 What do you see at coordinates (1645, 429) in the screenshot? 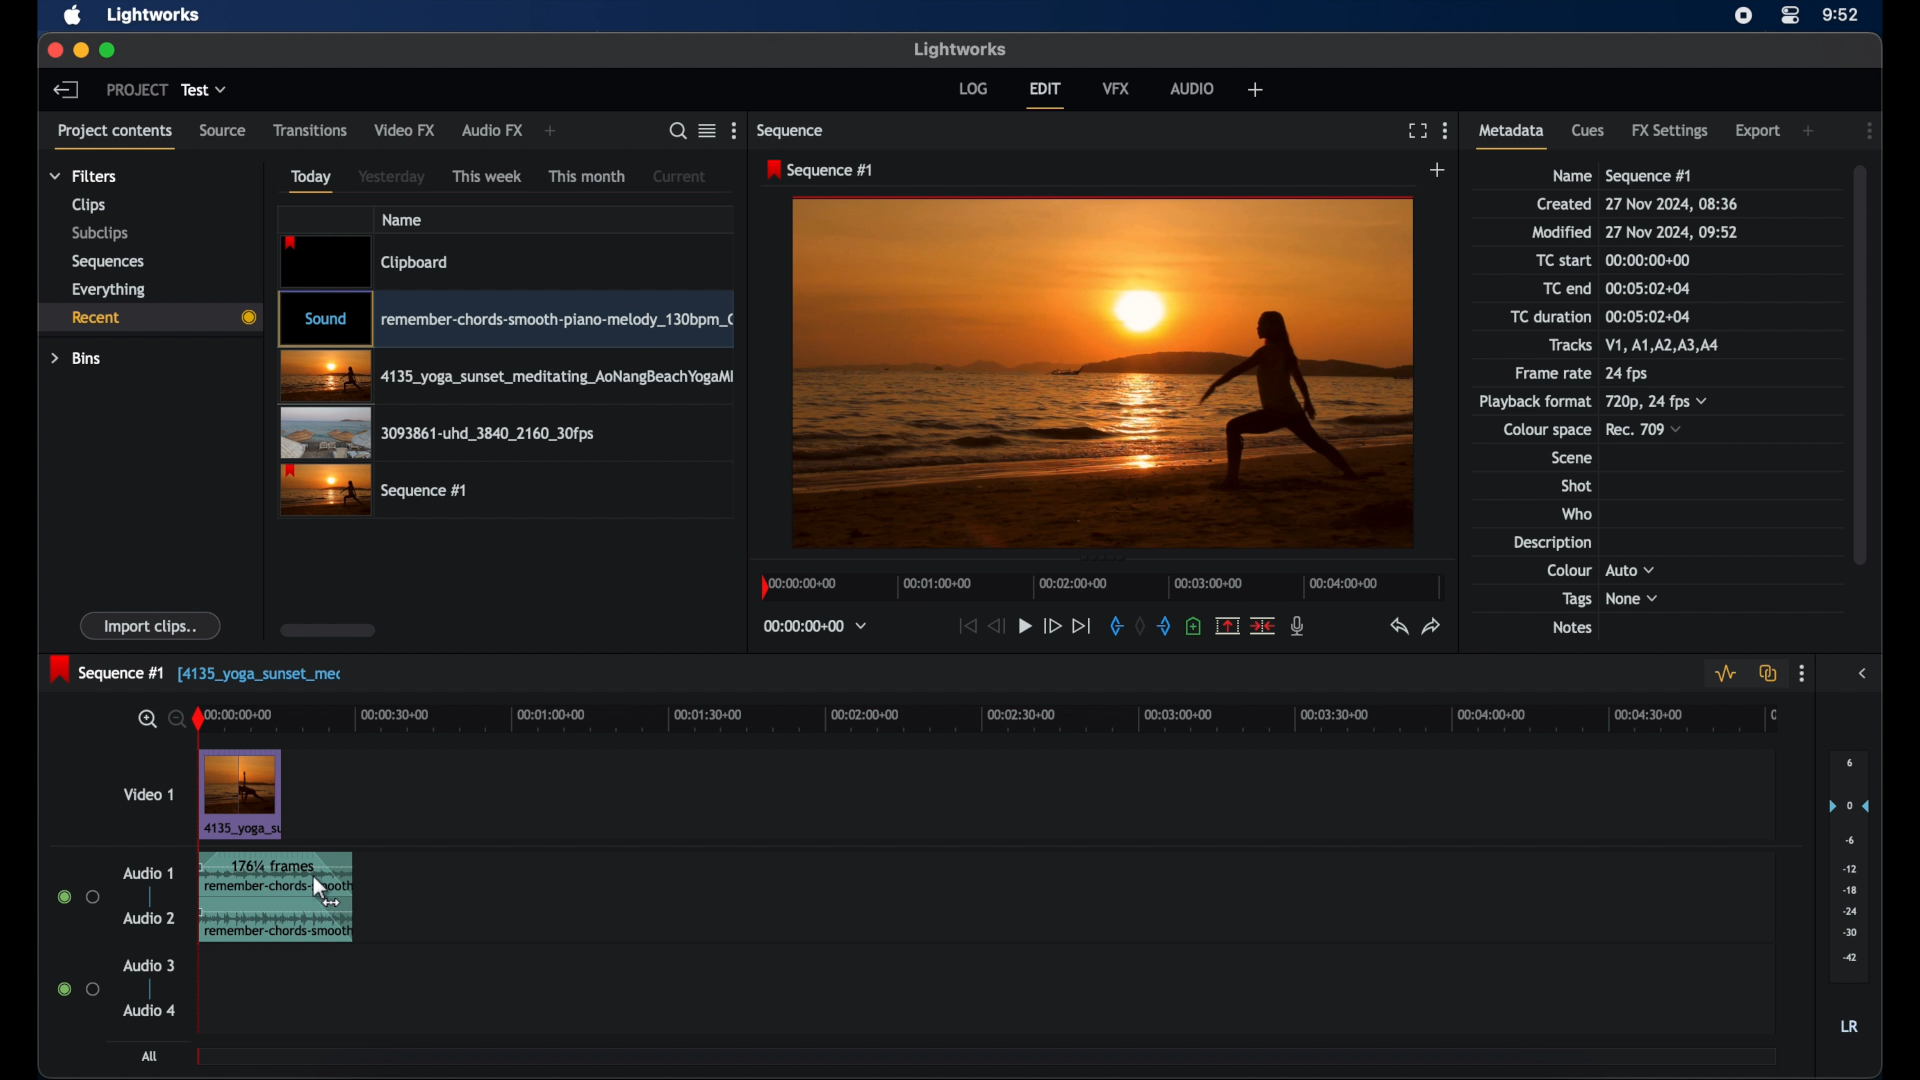
I see `rec709` at bounding box center [1645, 429].